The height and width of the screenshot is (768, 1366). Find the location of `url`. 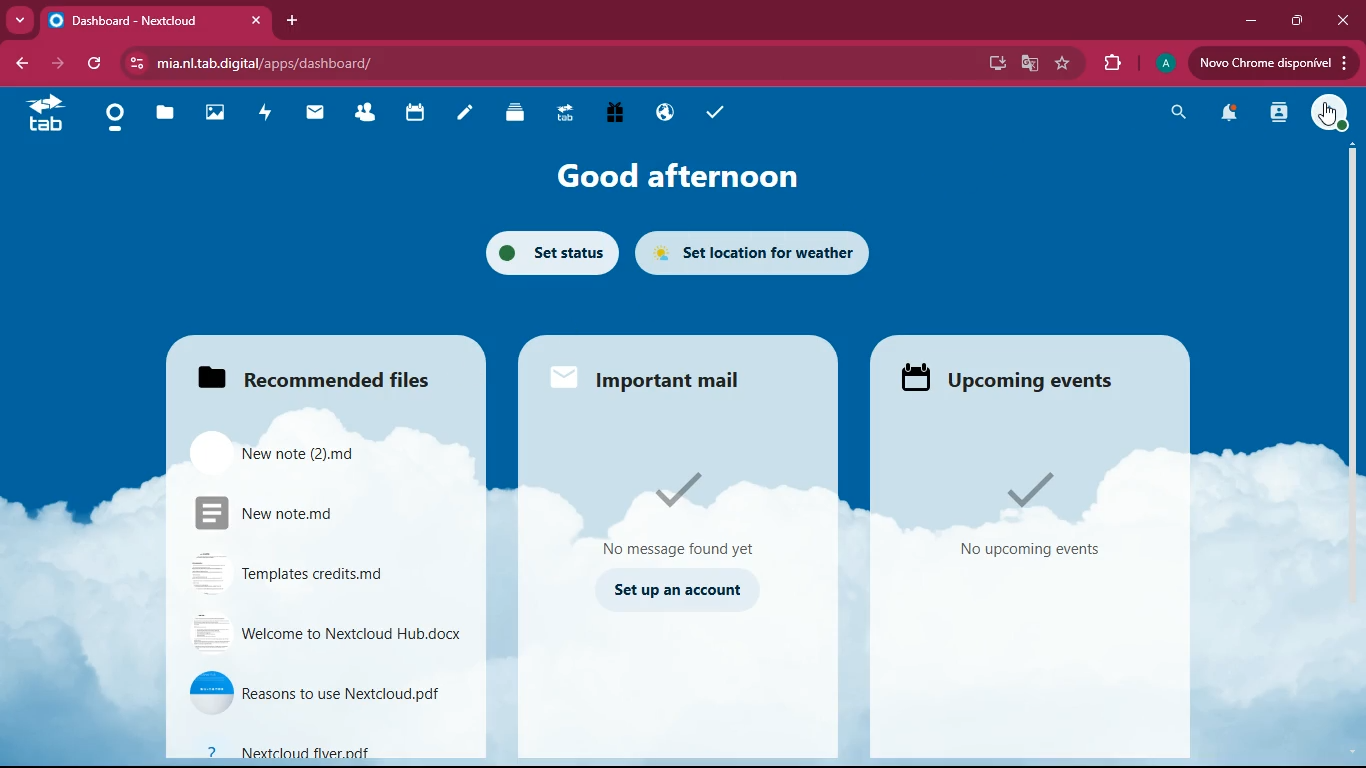

url is located at coordinates (255, 63).